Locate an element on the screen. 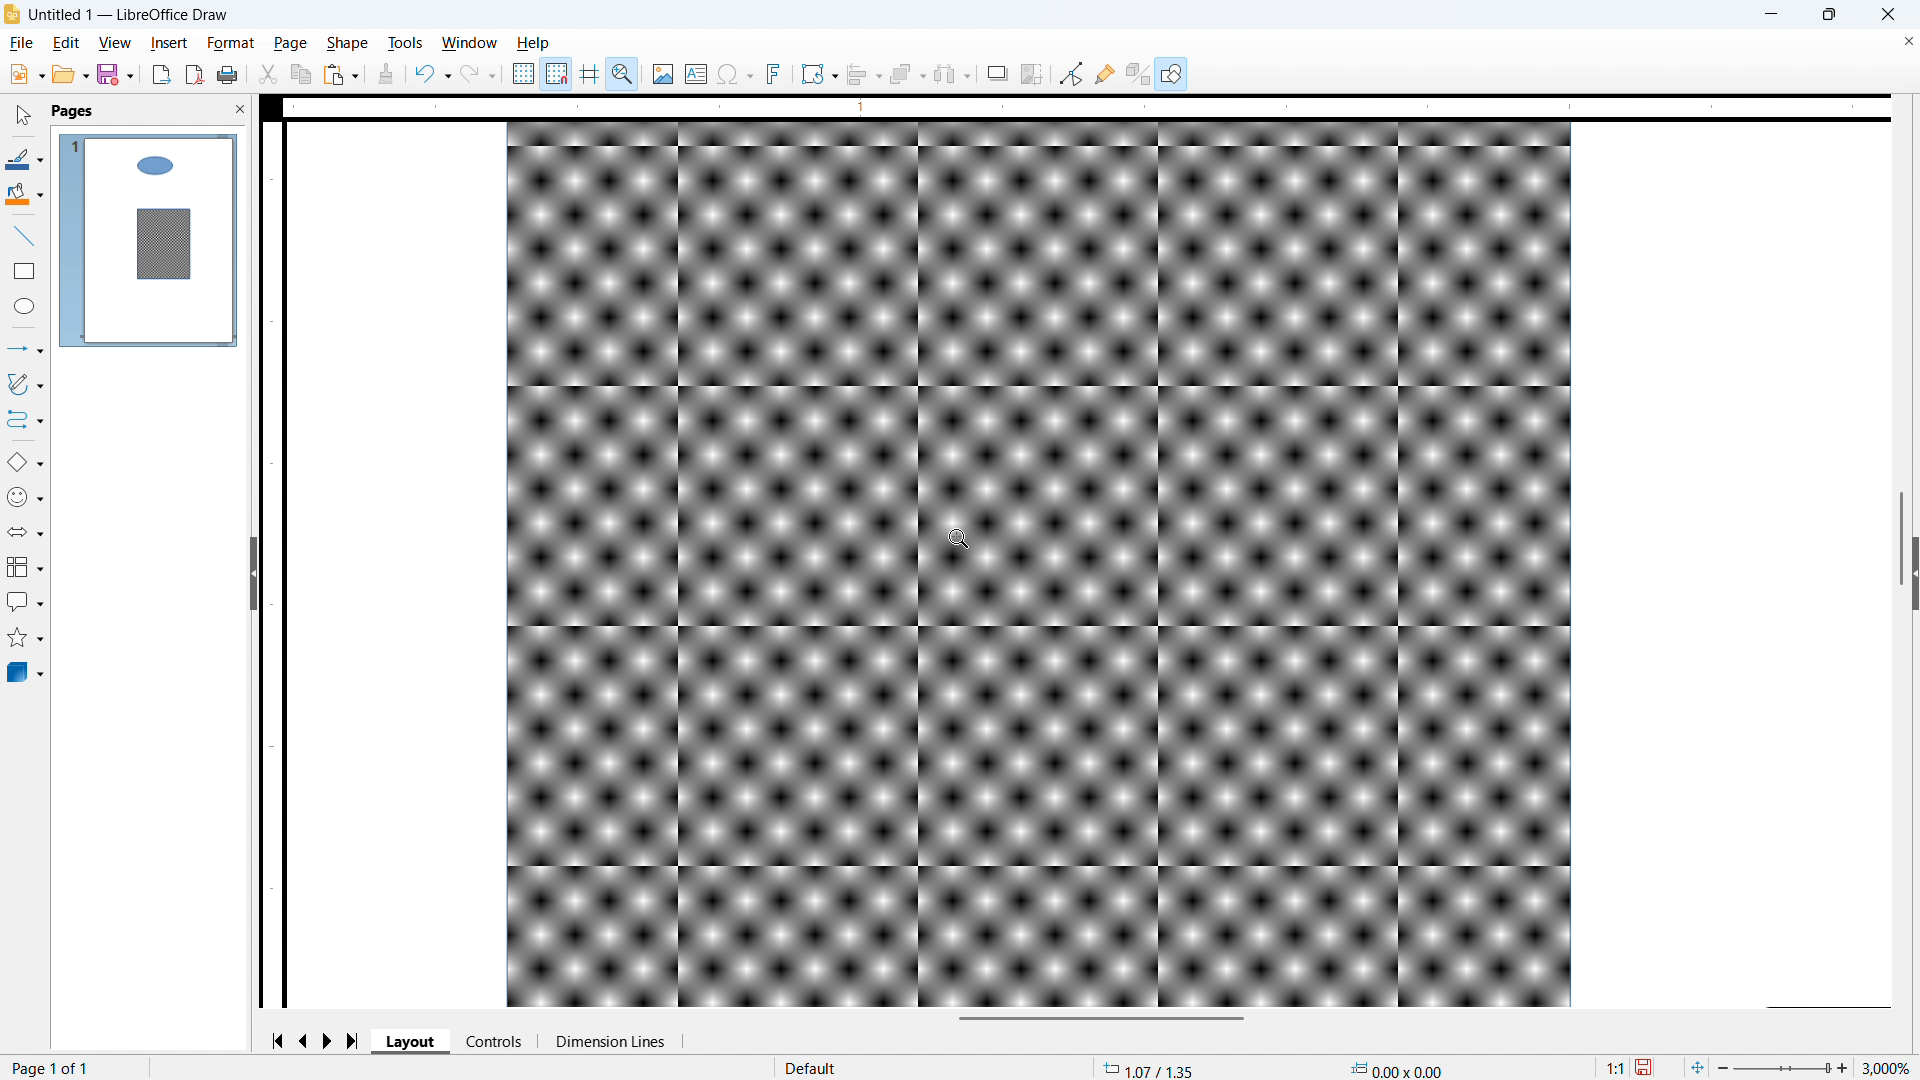 Image resolution: width=1920 pixels, height=1080 pixels. Align  is located at coordinates (864, 74).